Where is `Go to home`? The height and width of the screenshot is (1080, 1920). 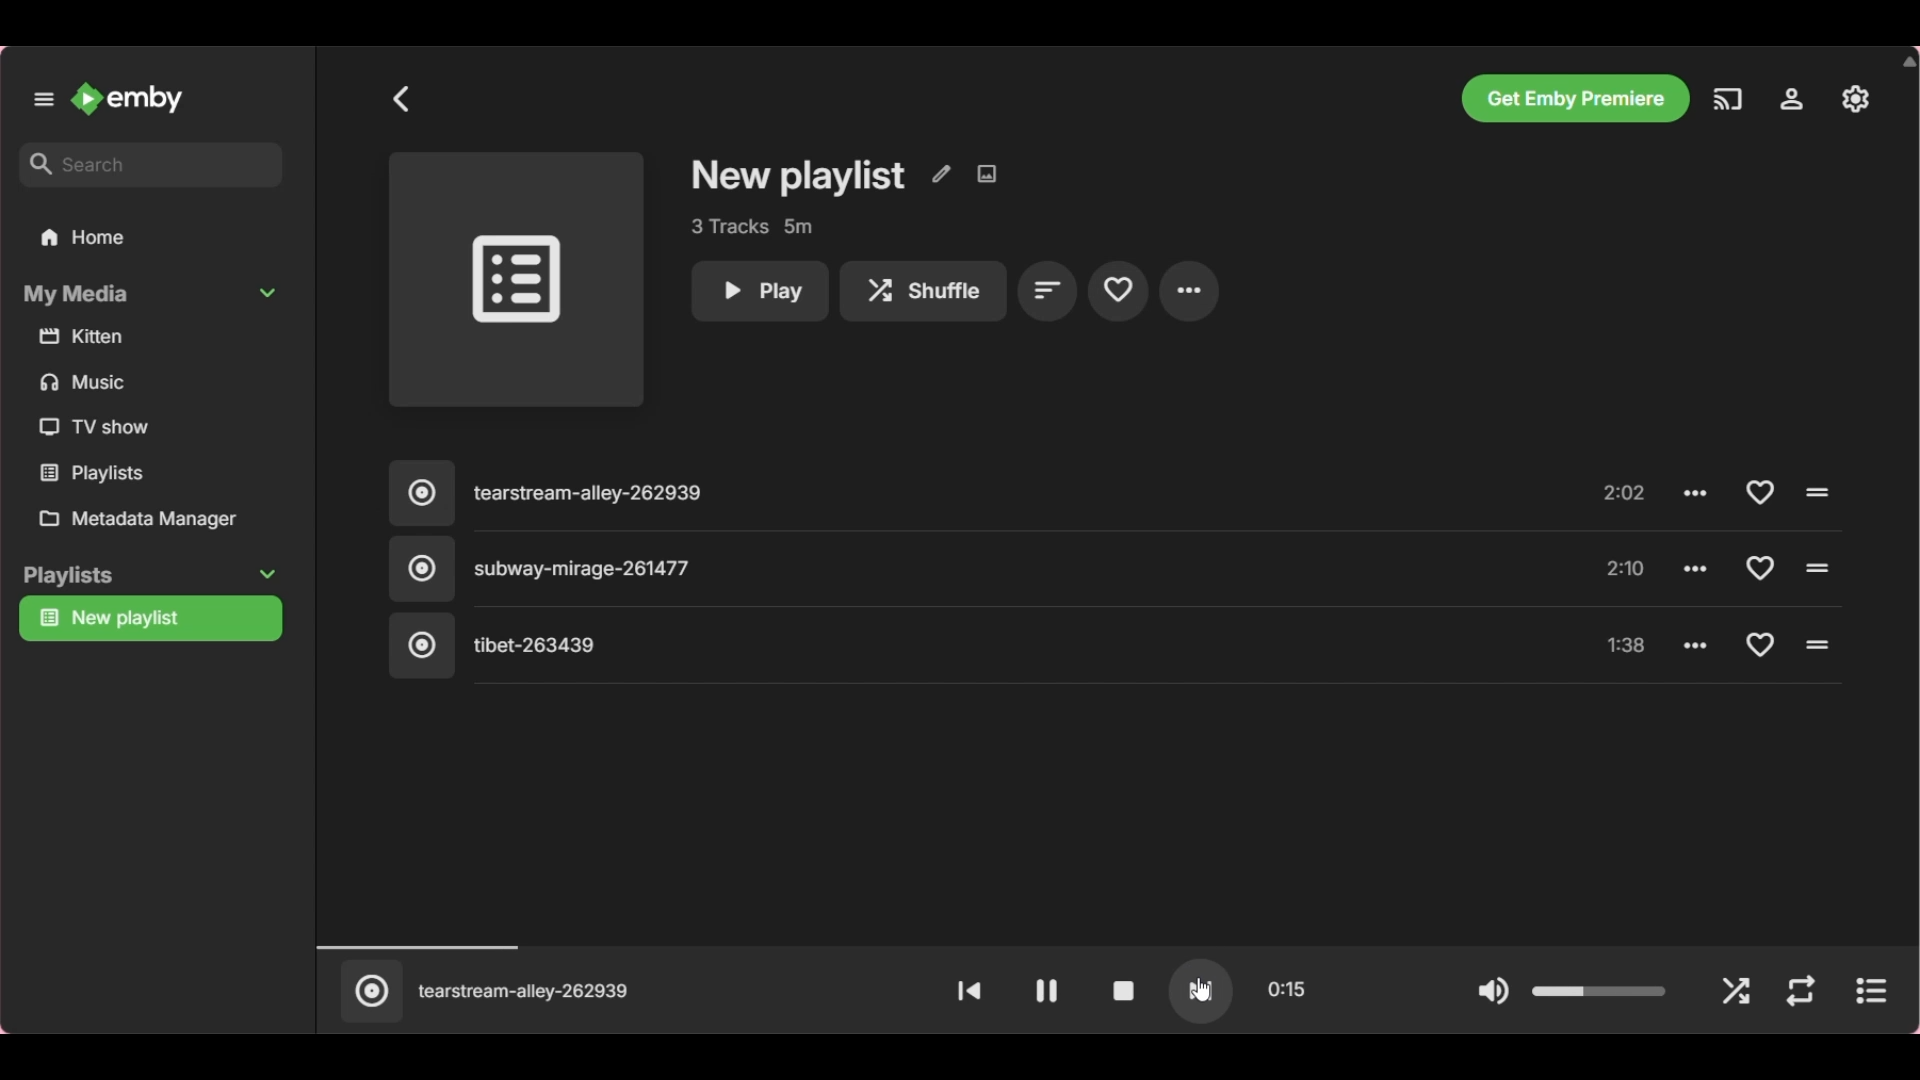 Go to home is located at coordinates (127, 98).